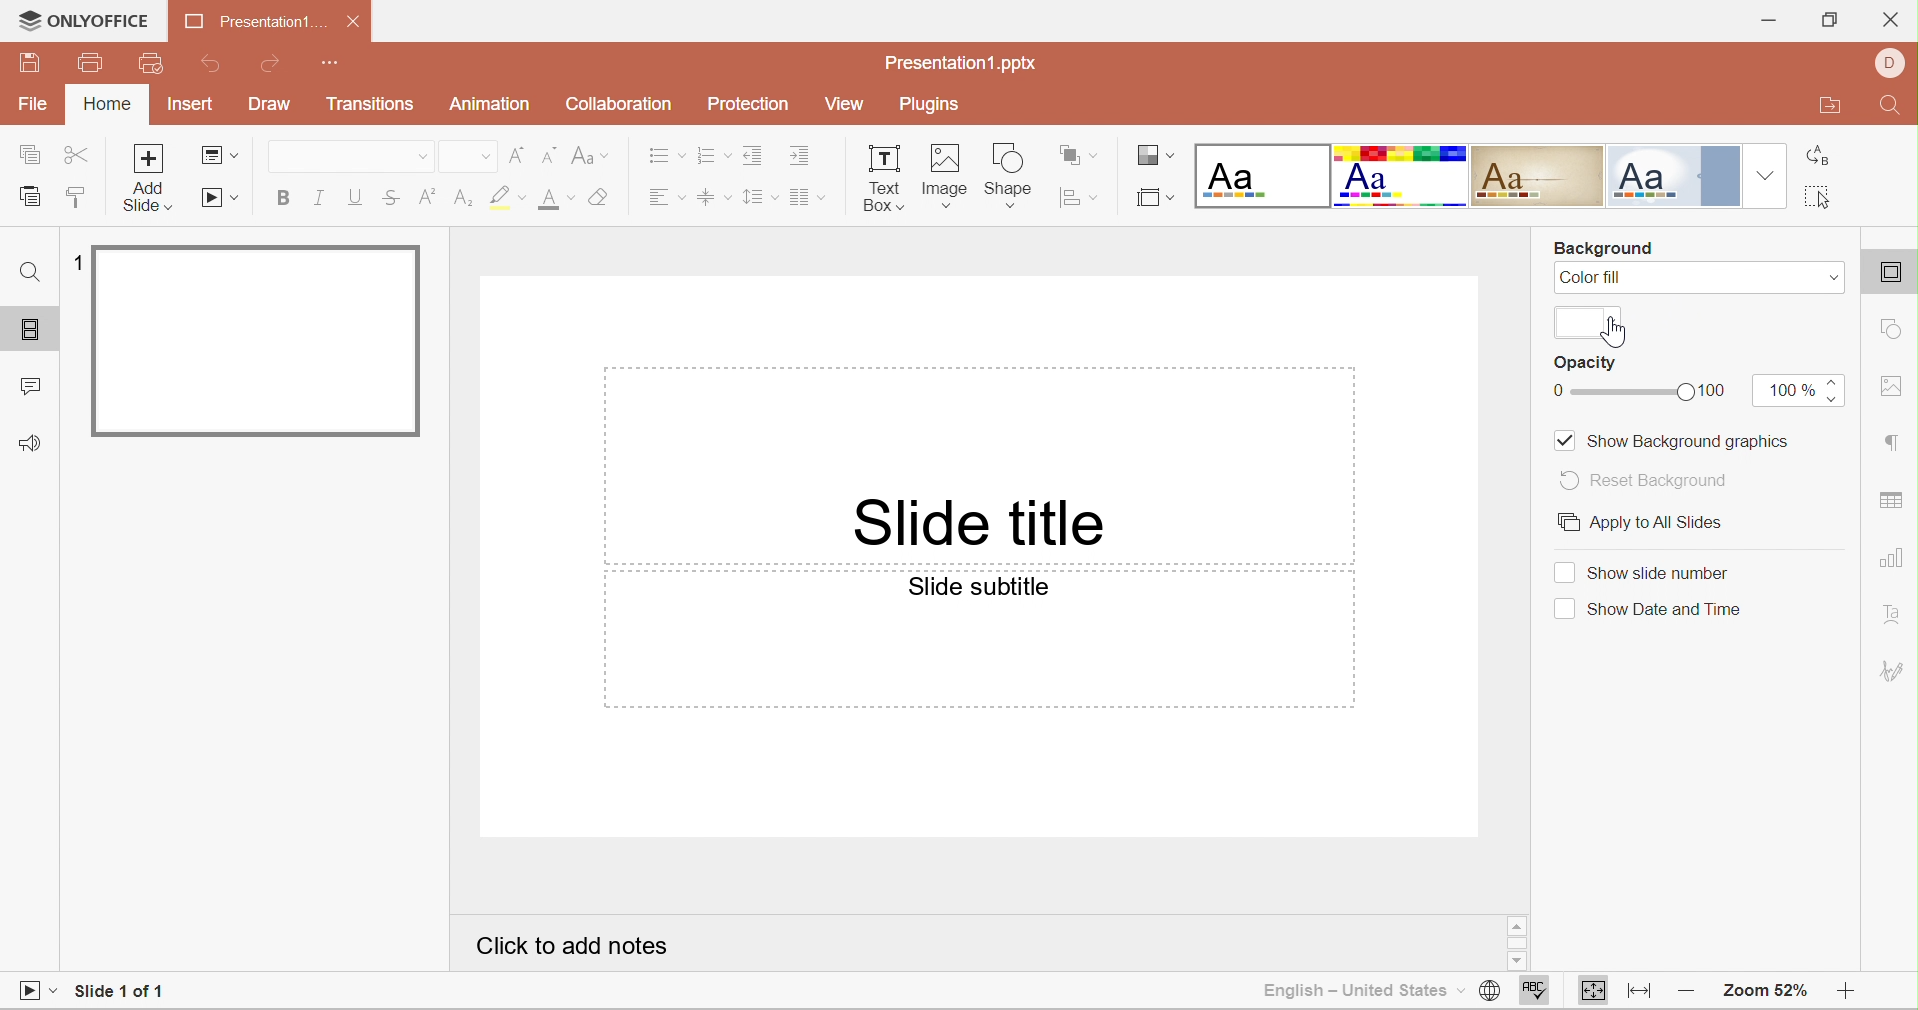  What do you see at coordinates (1647, 610) in the screenshot?
I see `Show date and time` at bounding box center [1647, 610].